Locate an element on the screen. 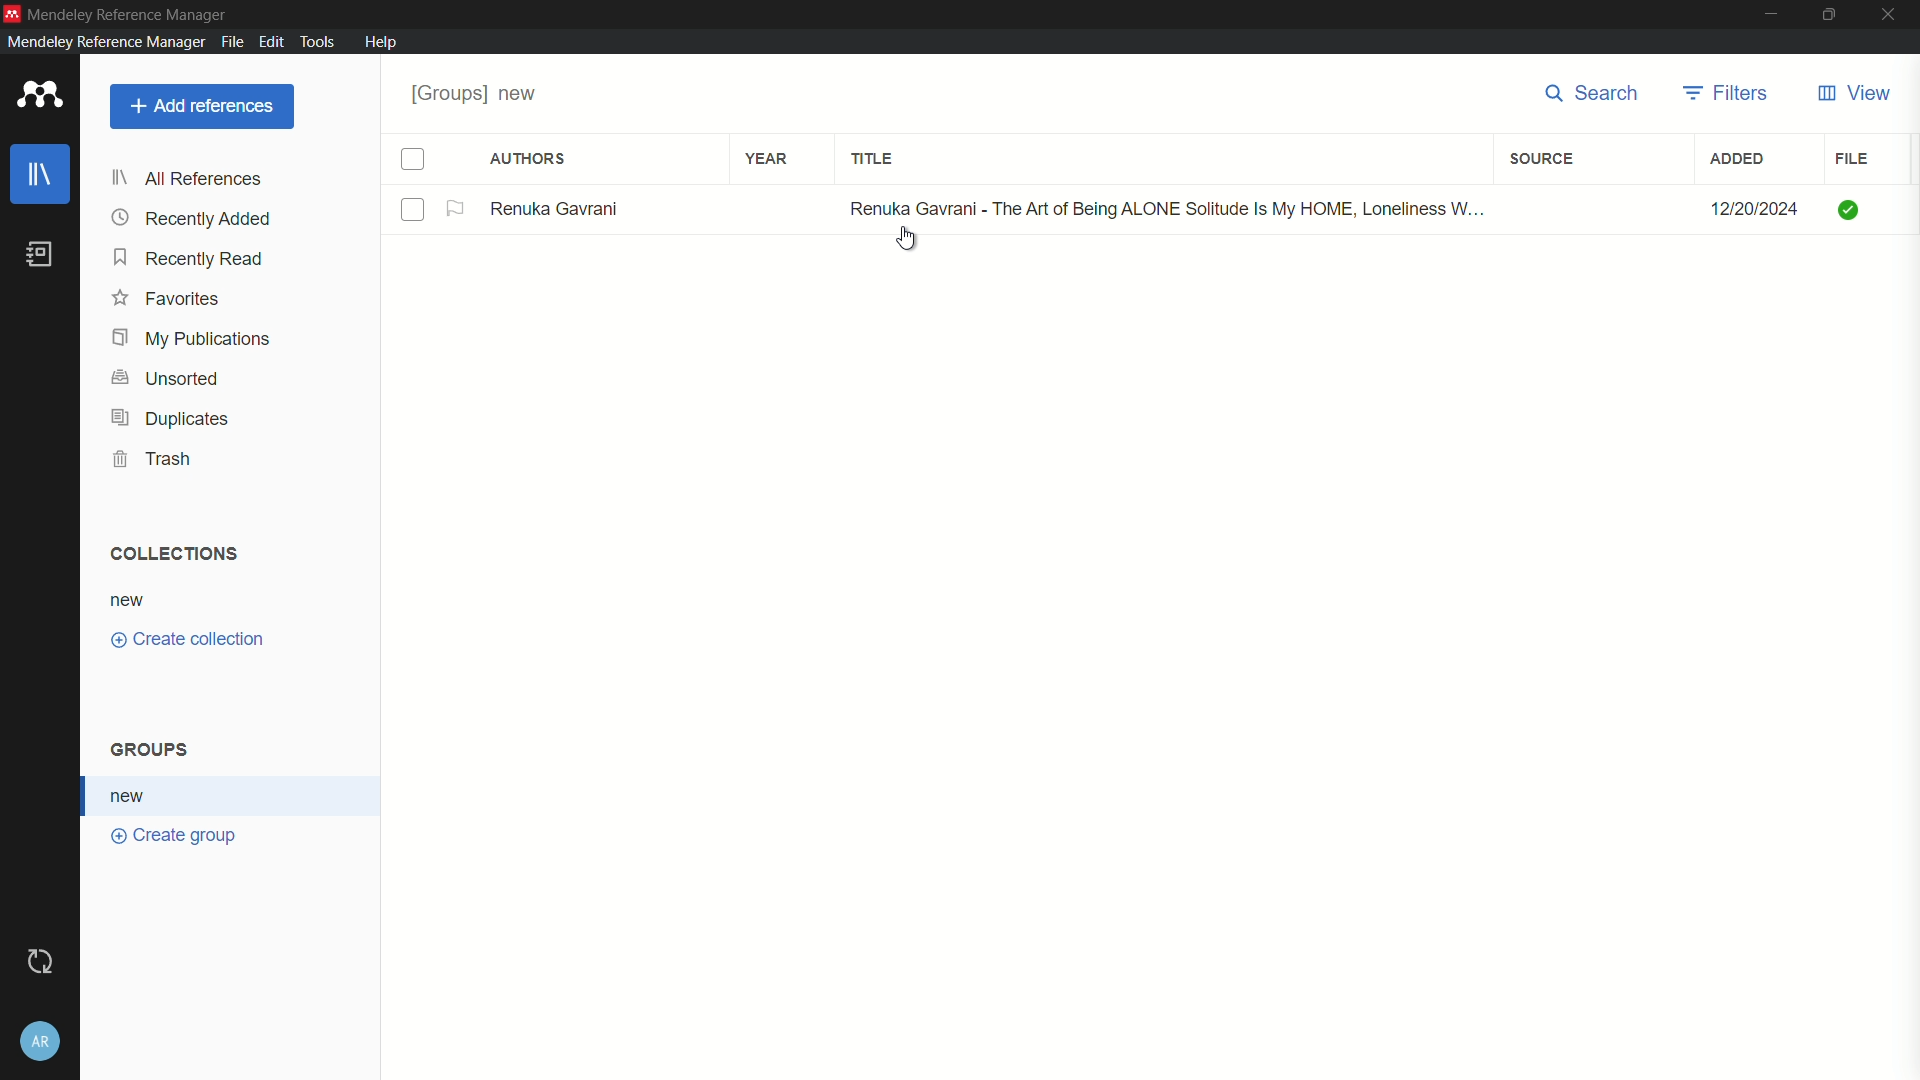 The height and width of the screenshot is (1080, 1920). favorites is located at coordinates (167, 301).